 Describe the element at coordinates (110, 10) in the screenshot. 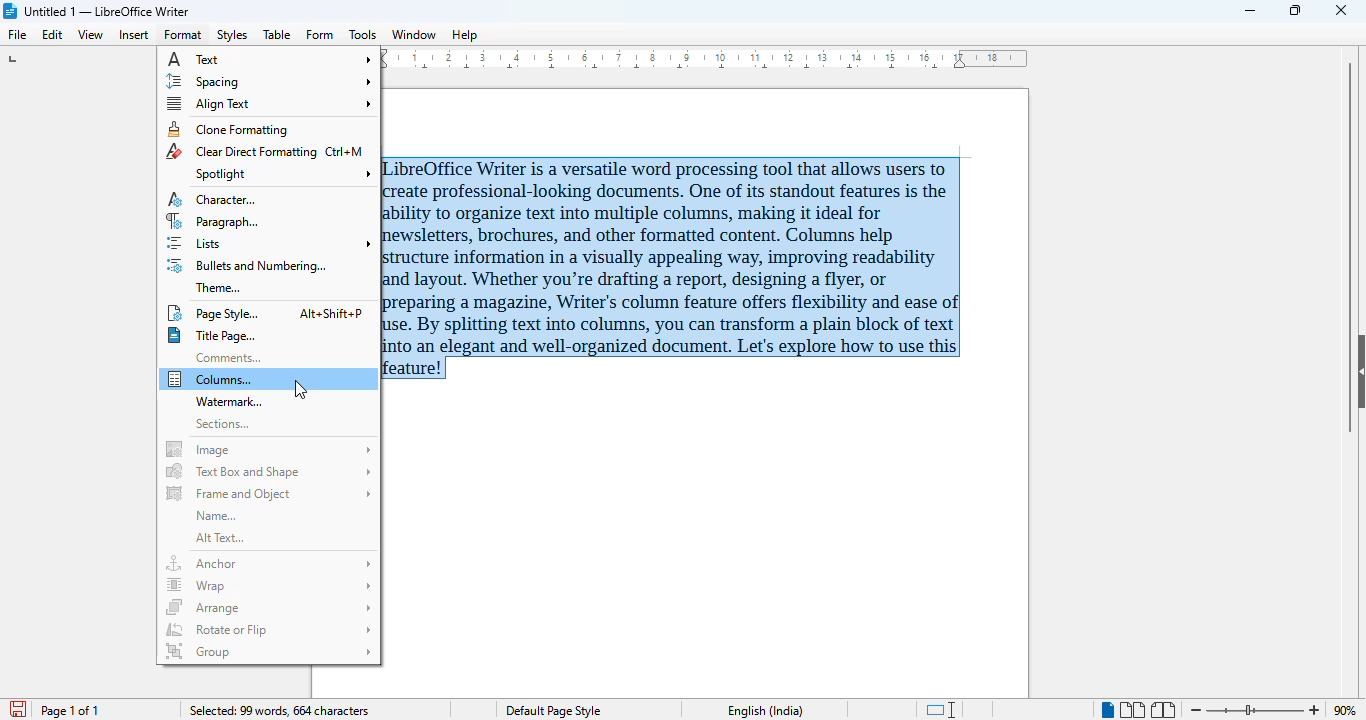

I see `Untitled 1 -- LibreOffice Writer` at that location.